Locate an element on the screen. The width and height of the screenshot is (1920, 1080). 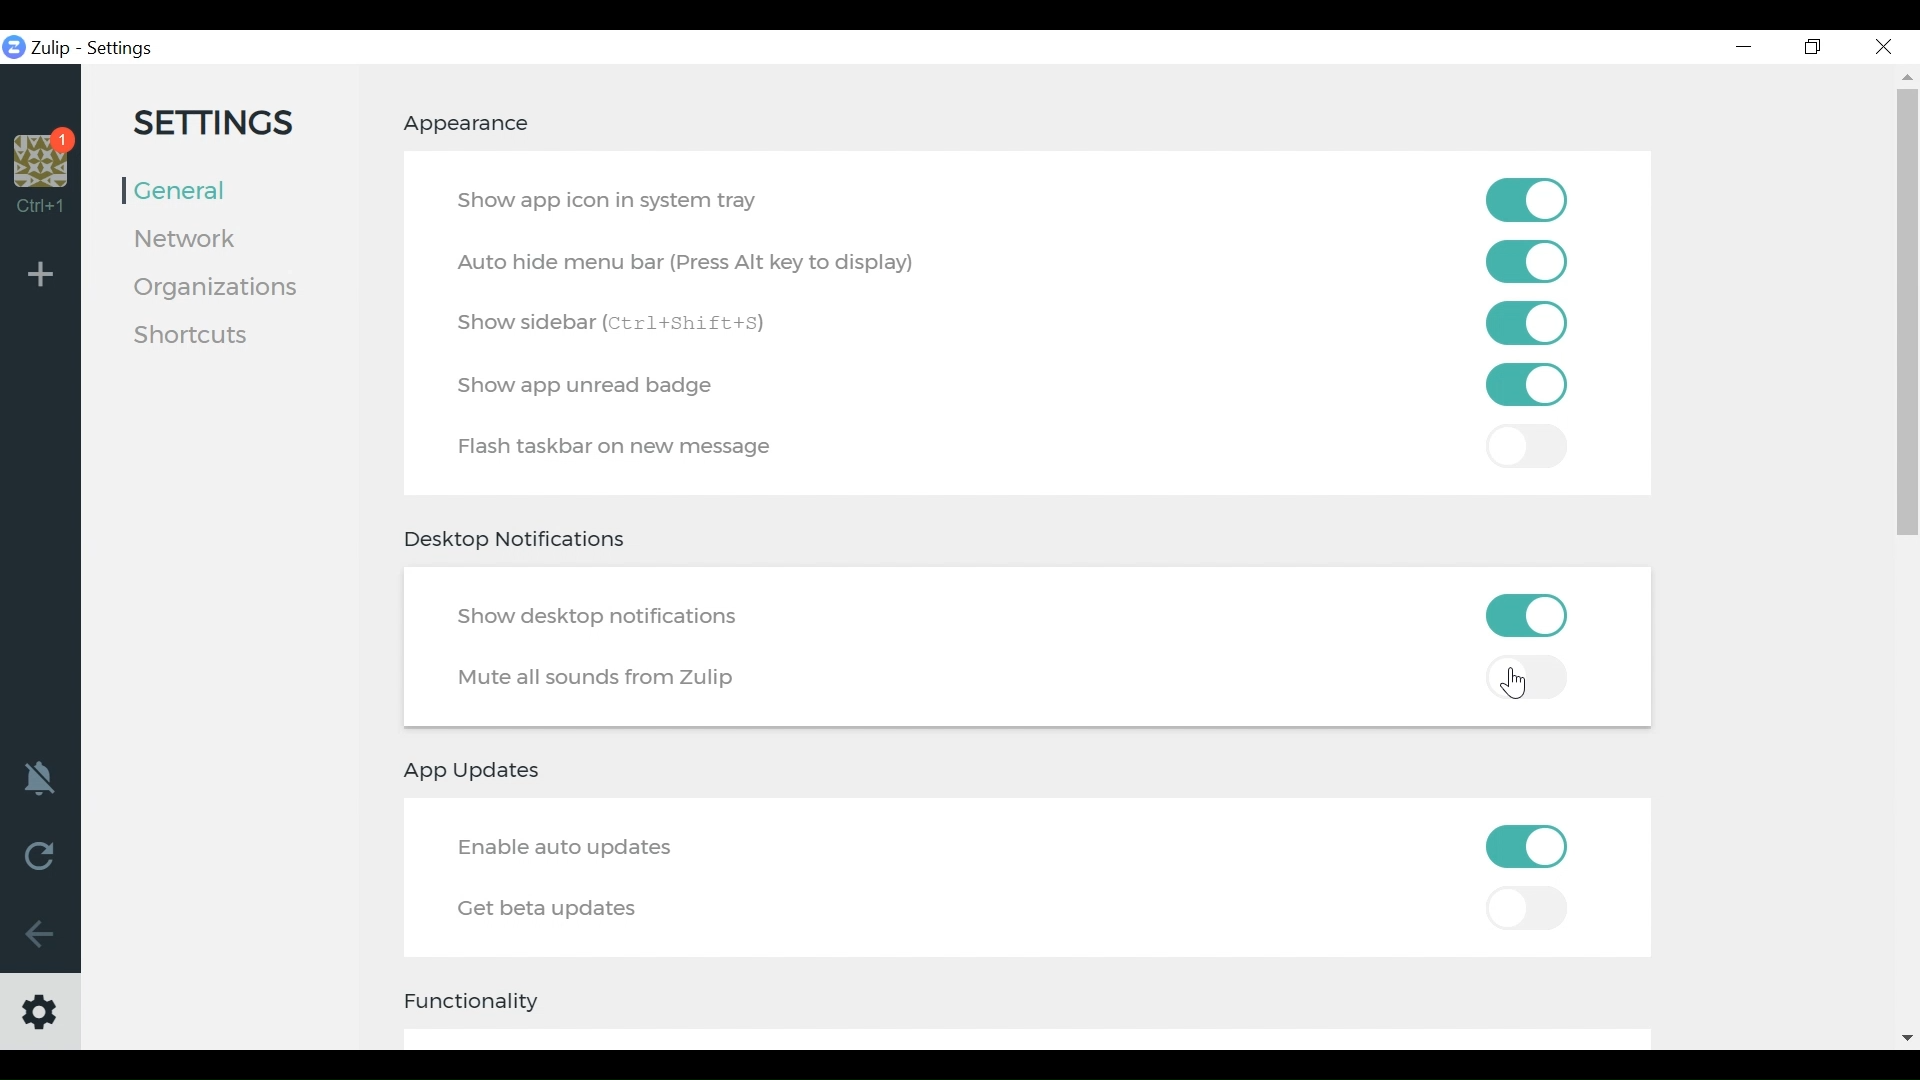
vertical scroll  bar is located at coordinates (1908, 322).